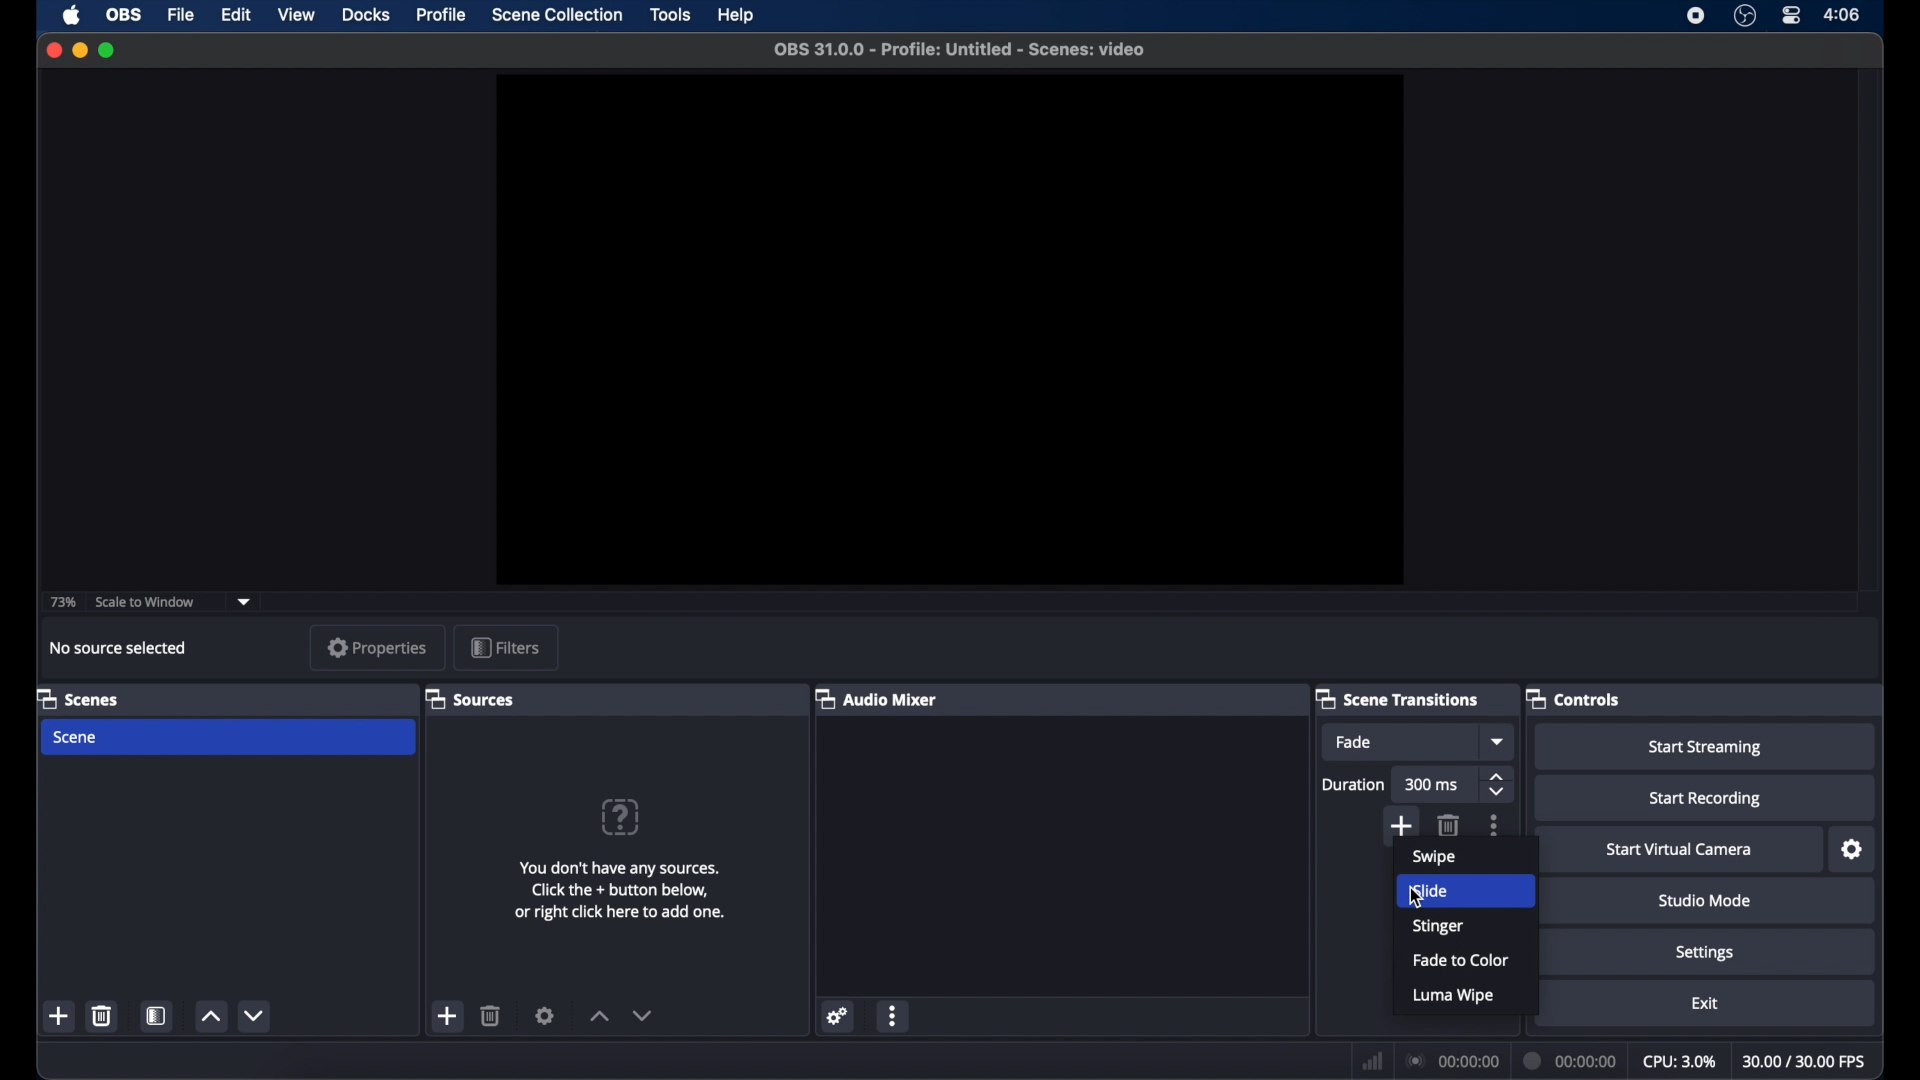 The height and width of the screenshot is (1080, 1920). Describe the element at coordinates (60, 1016) in the screenshot. I see `add` at that location.